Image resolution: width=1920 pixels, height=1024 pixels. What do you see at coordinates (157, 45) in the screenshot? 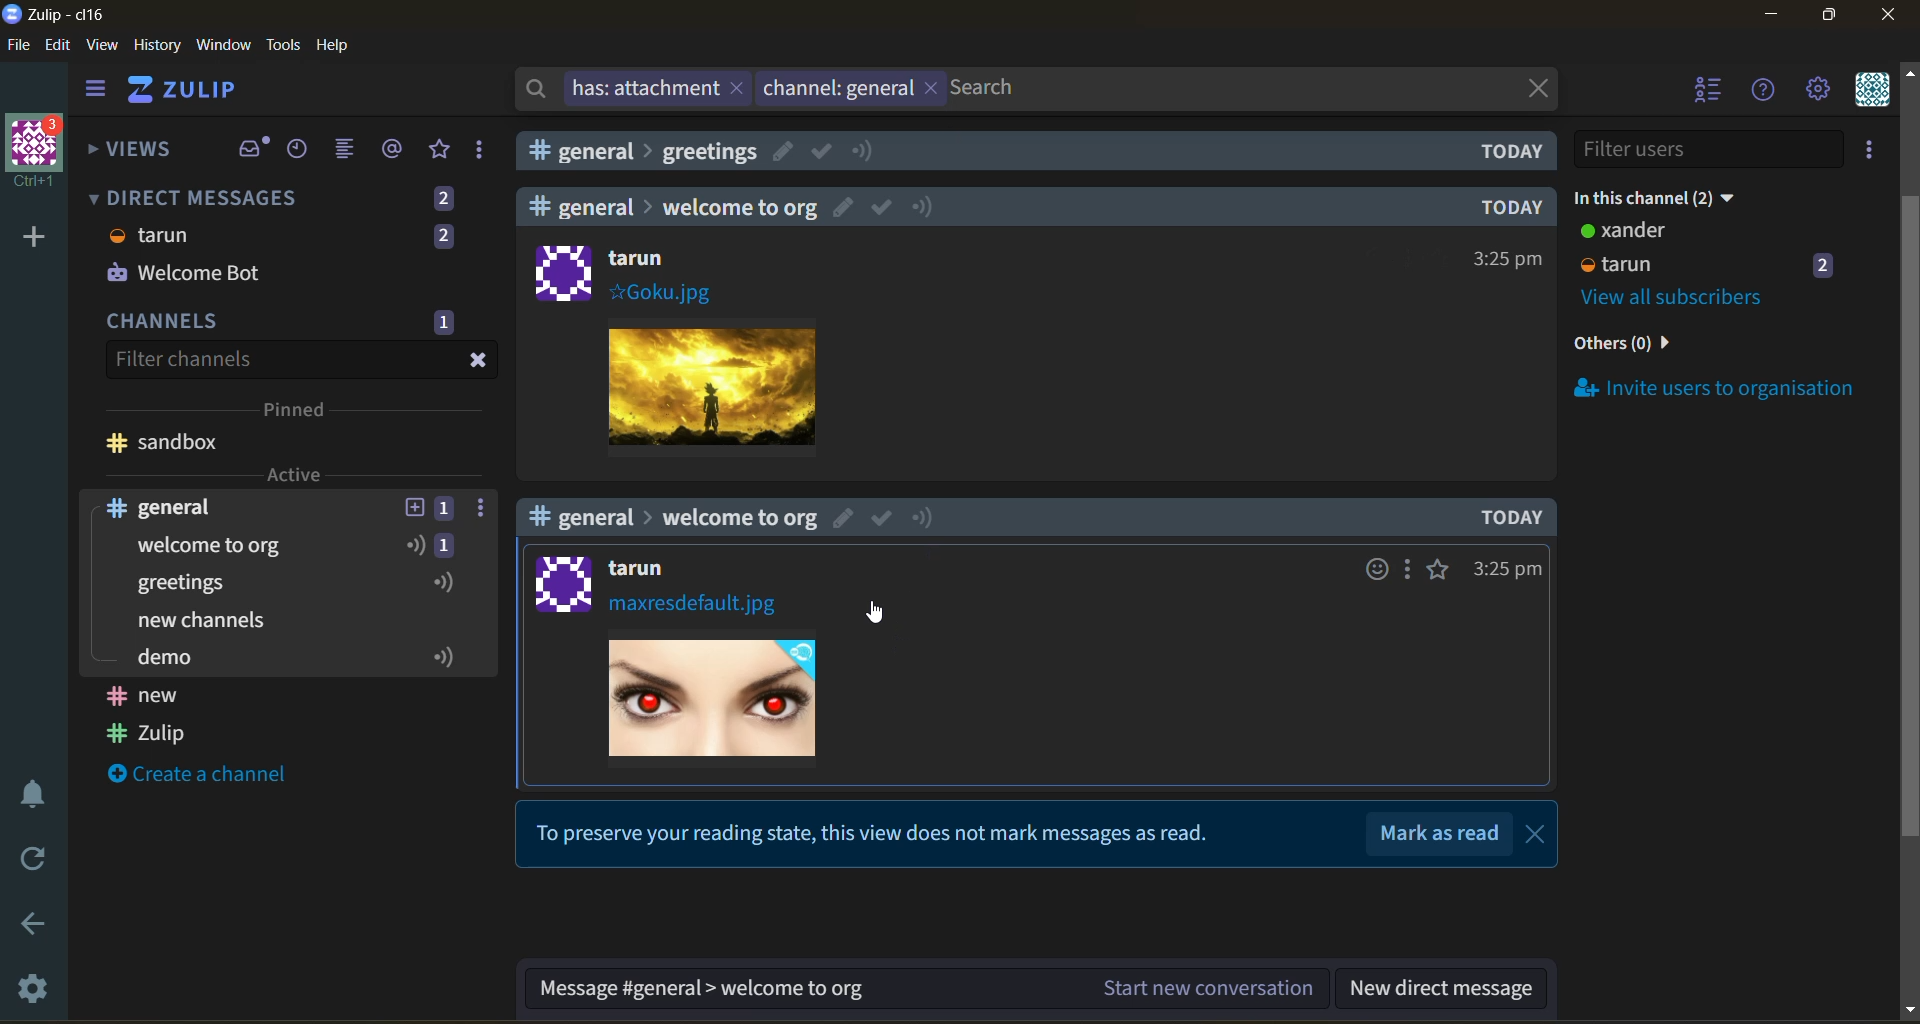
I see `history` at bounding box center [157, 45].